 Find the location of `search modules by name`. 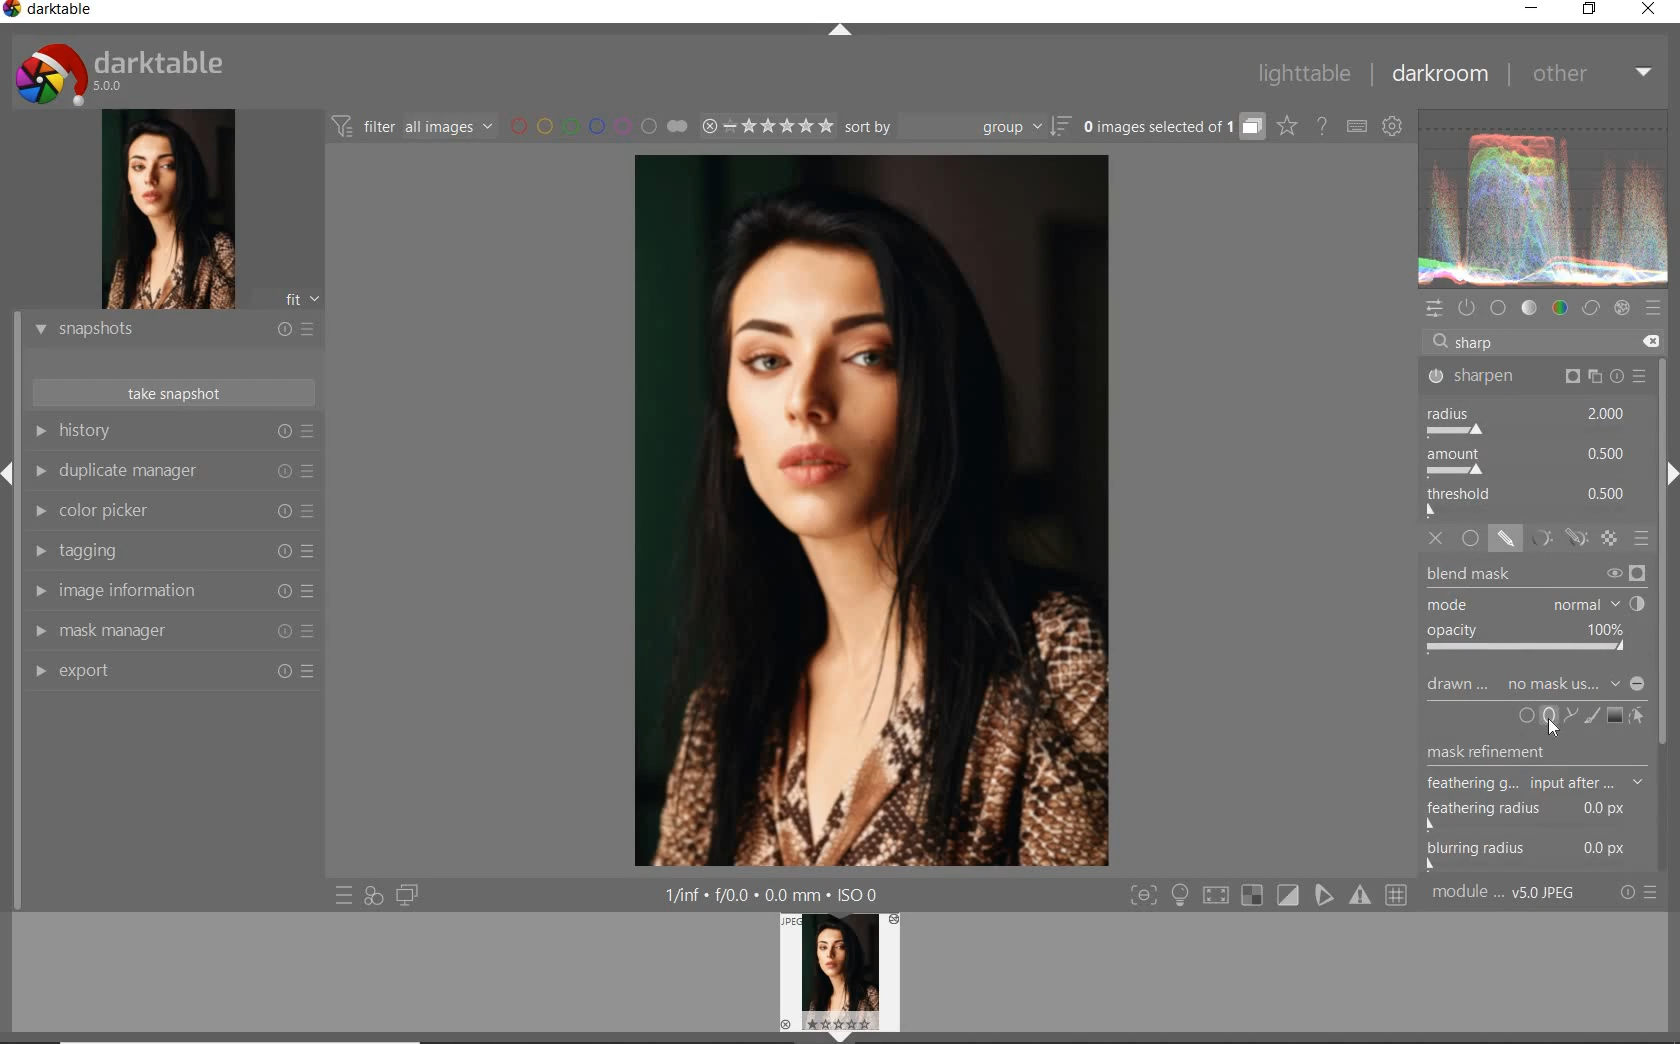

search modules by name is located at coordinates (1538, 341).